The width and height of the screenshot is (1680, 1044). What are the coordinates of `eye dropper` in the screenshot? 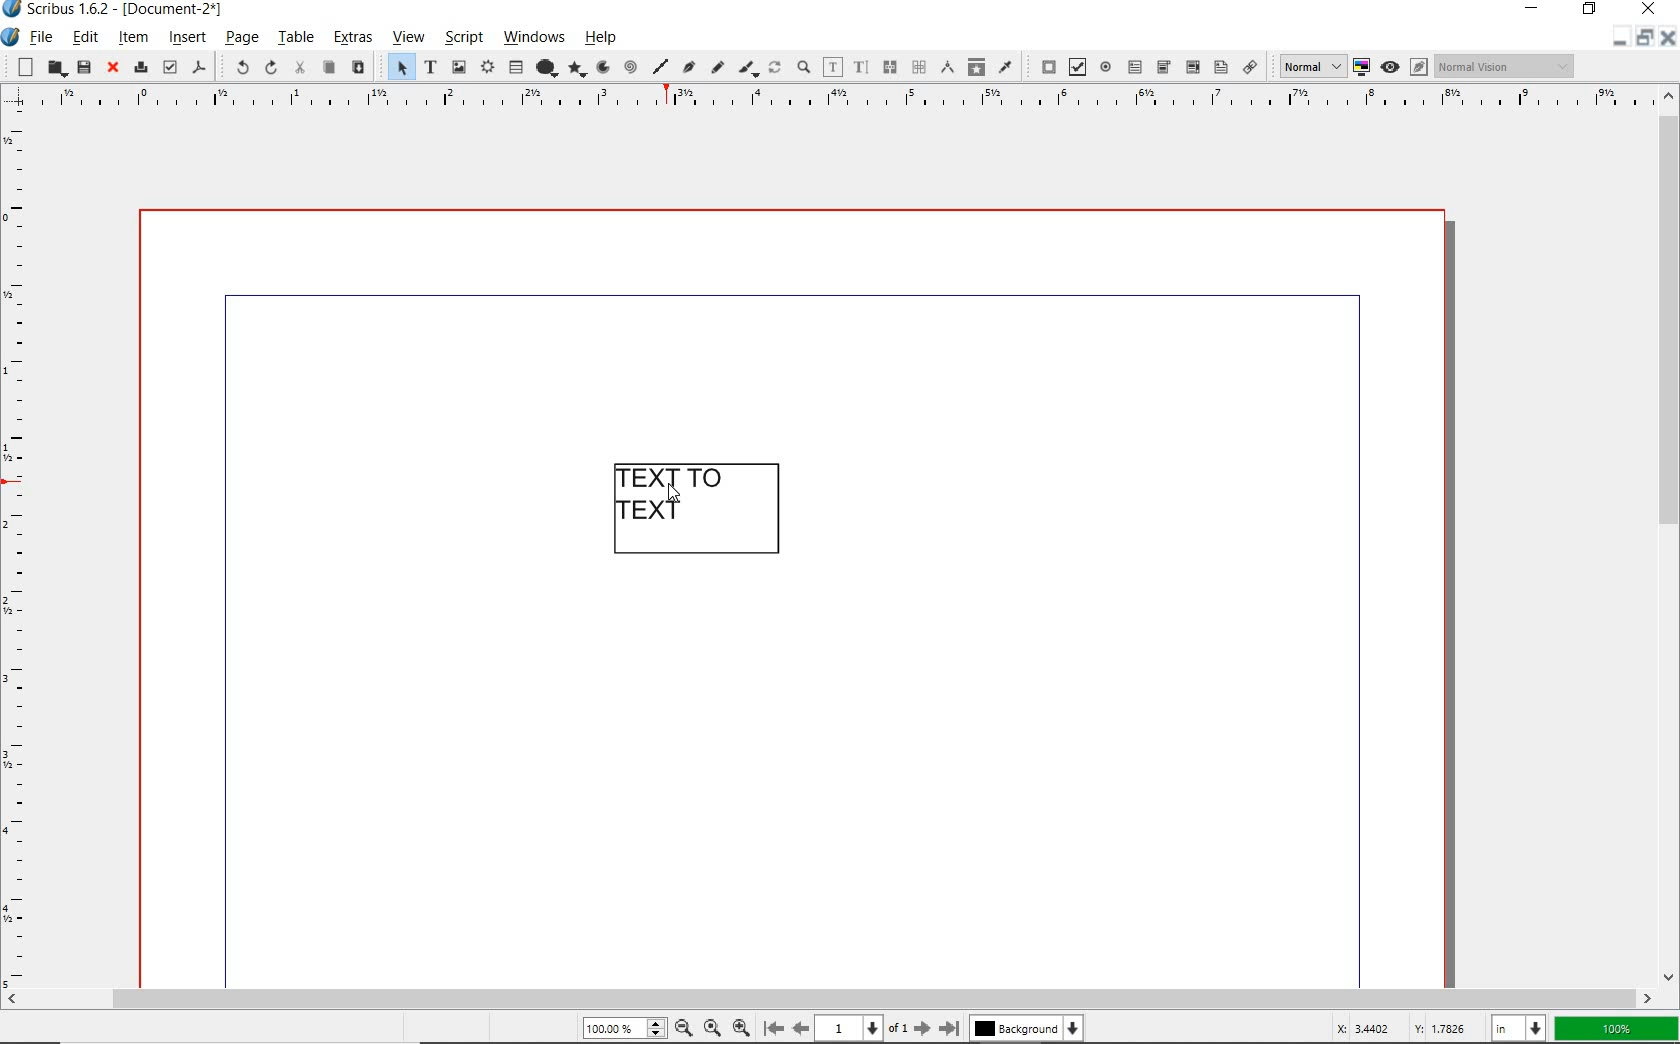 It's located at (1008, 69).